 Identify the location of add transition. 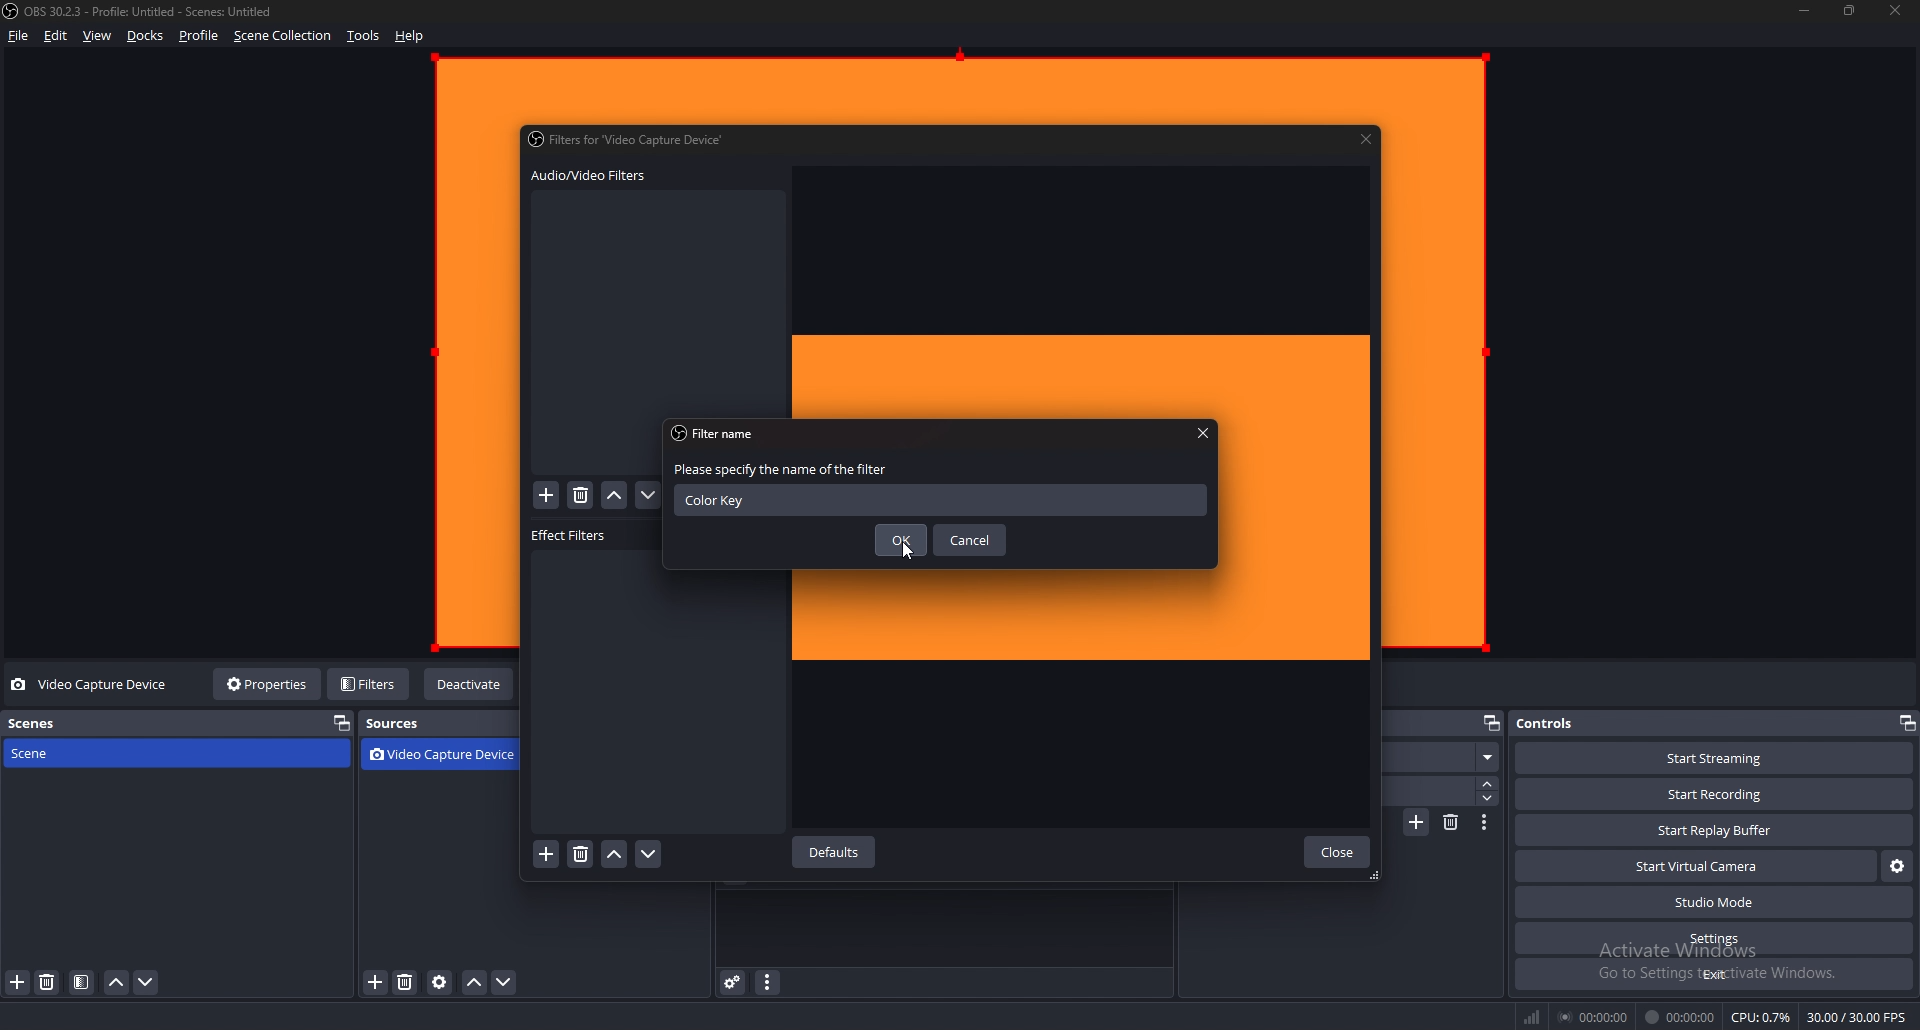
(1418, 822).